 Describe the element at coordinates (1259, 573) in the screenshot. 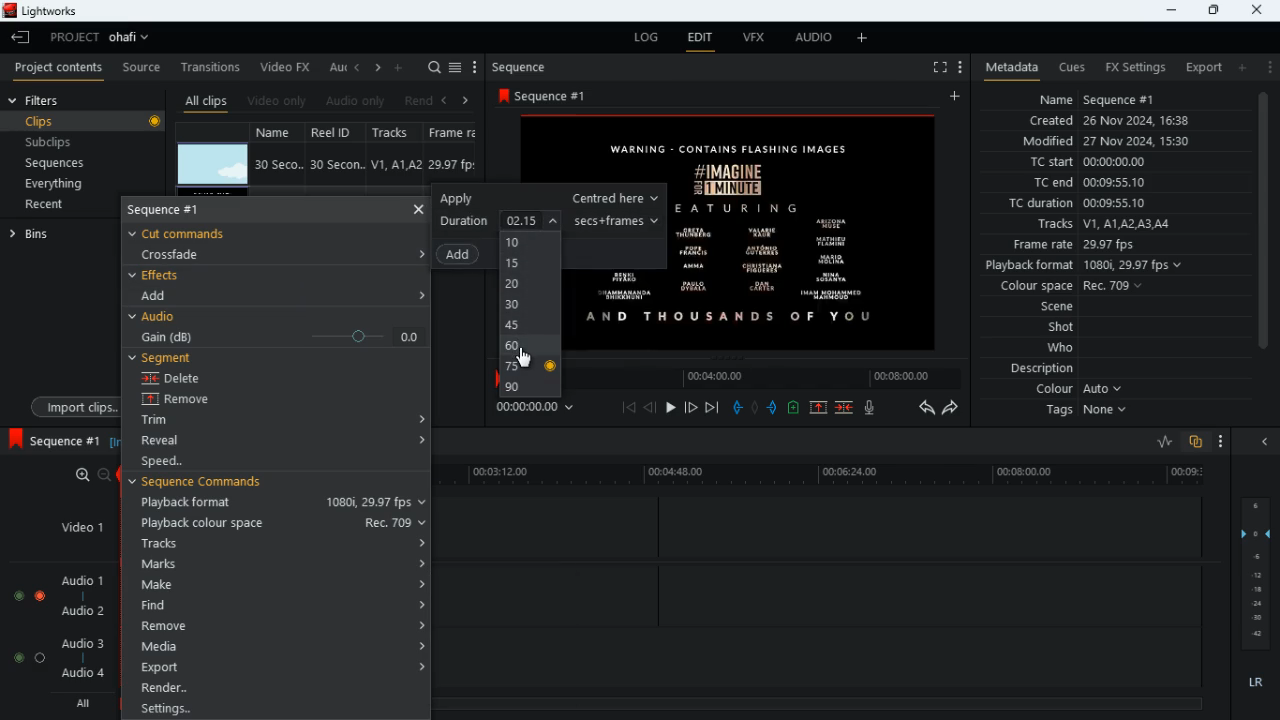

I see `layers` at that location.